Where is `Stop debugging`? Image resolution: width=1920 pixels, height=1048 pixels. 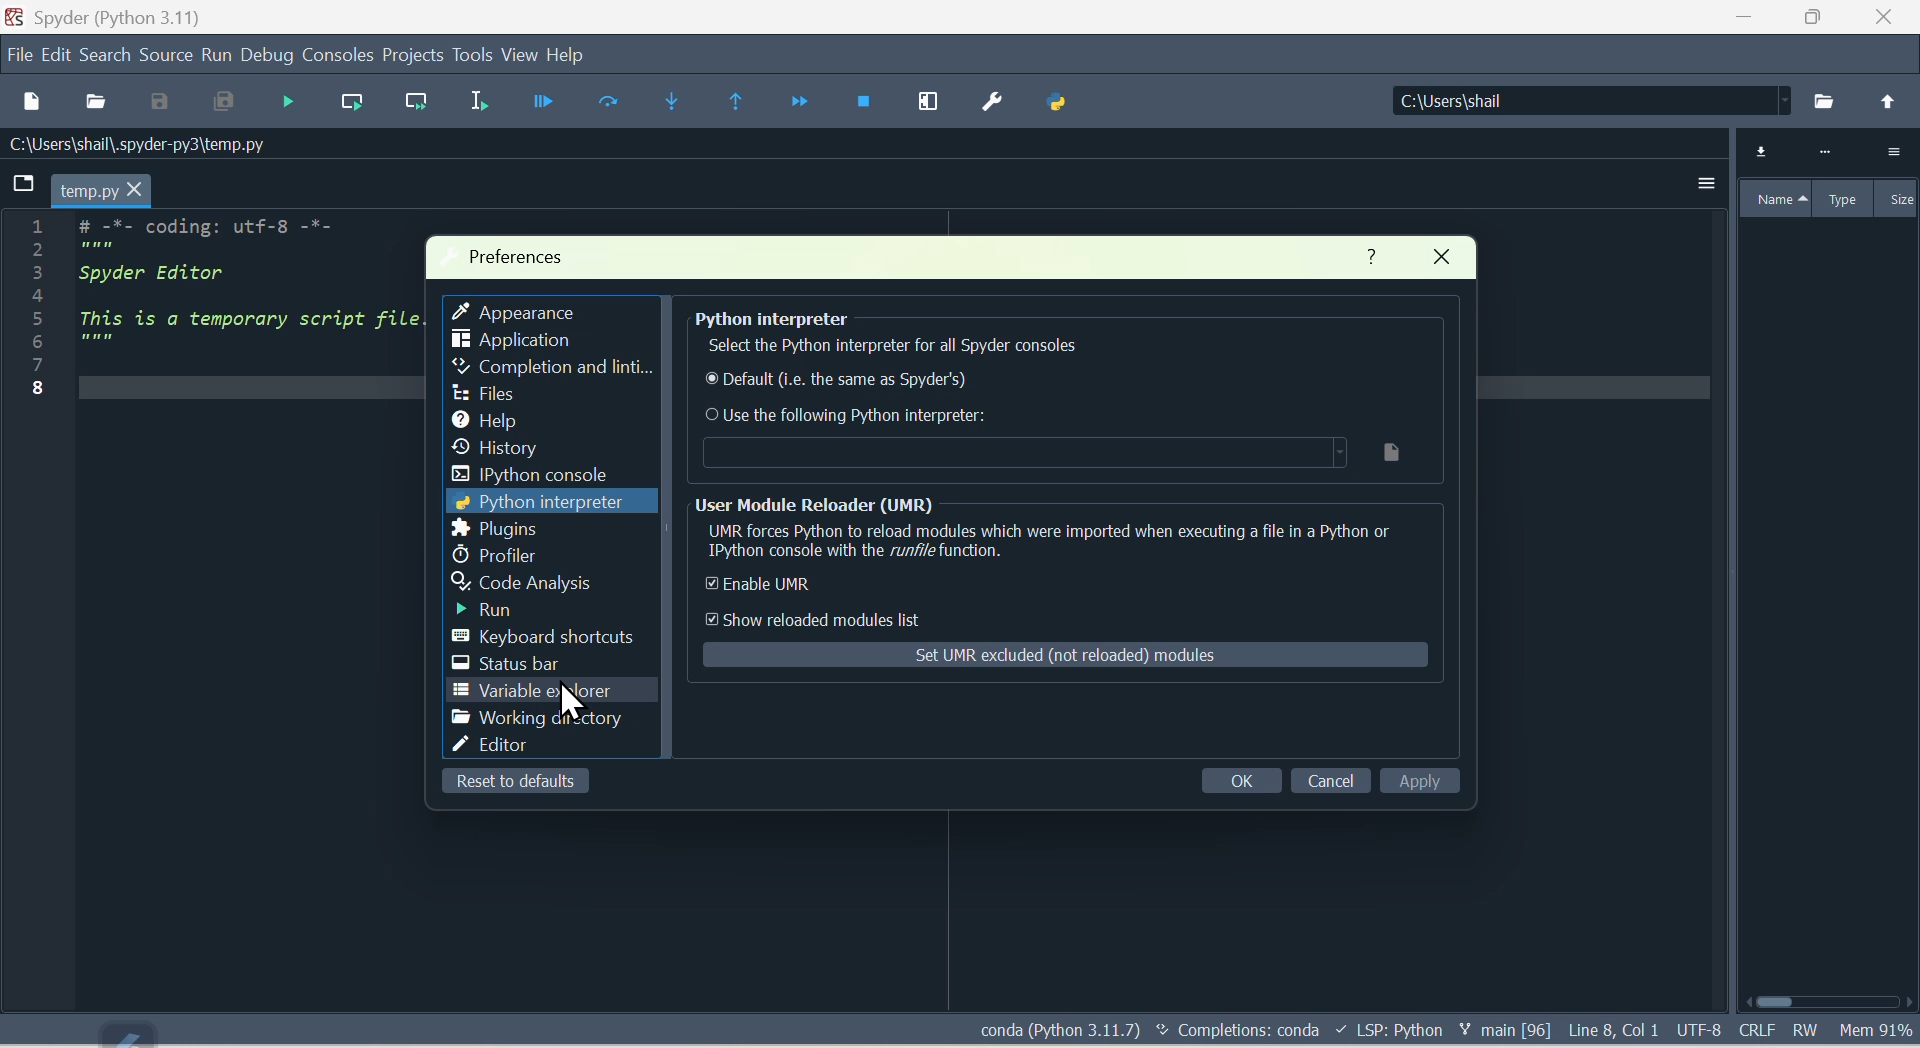 Stop debugging is located at coordinates (857, 102).